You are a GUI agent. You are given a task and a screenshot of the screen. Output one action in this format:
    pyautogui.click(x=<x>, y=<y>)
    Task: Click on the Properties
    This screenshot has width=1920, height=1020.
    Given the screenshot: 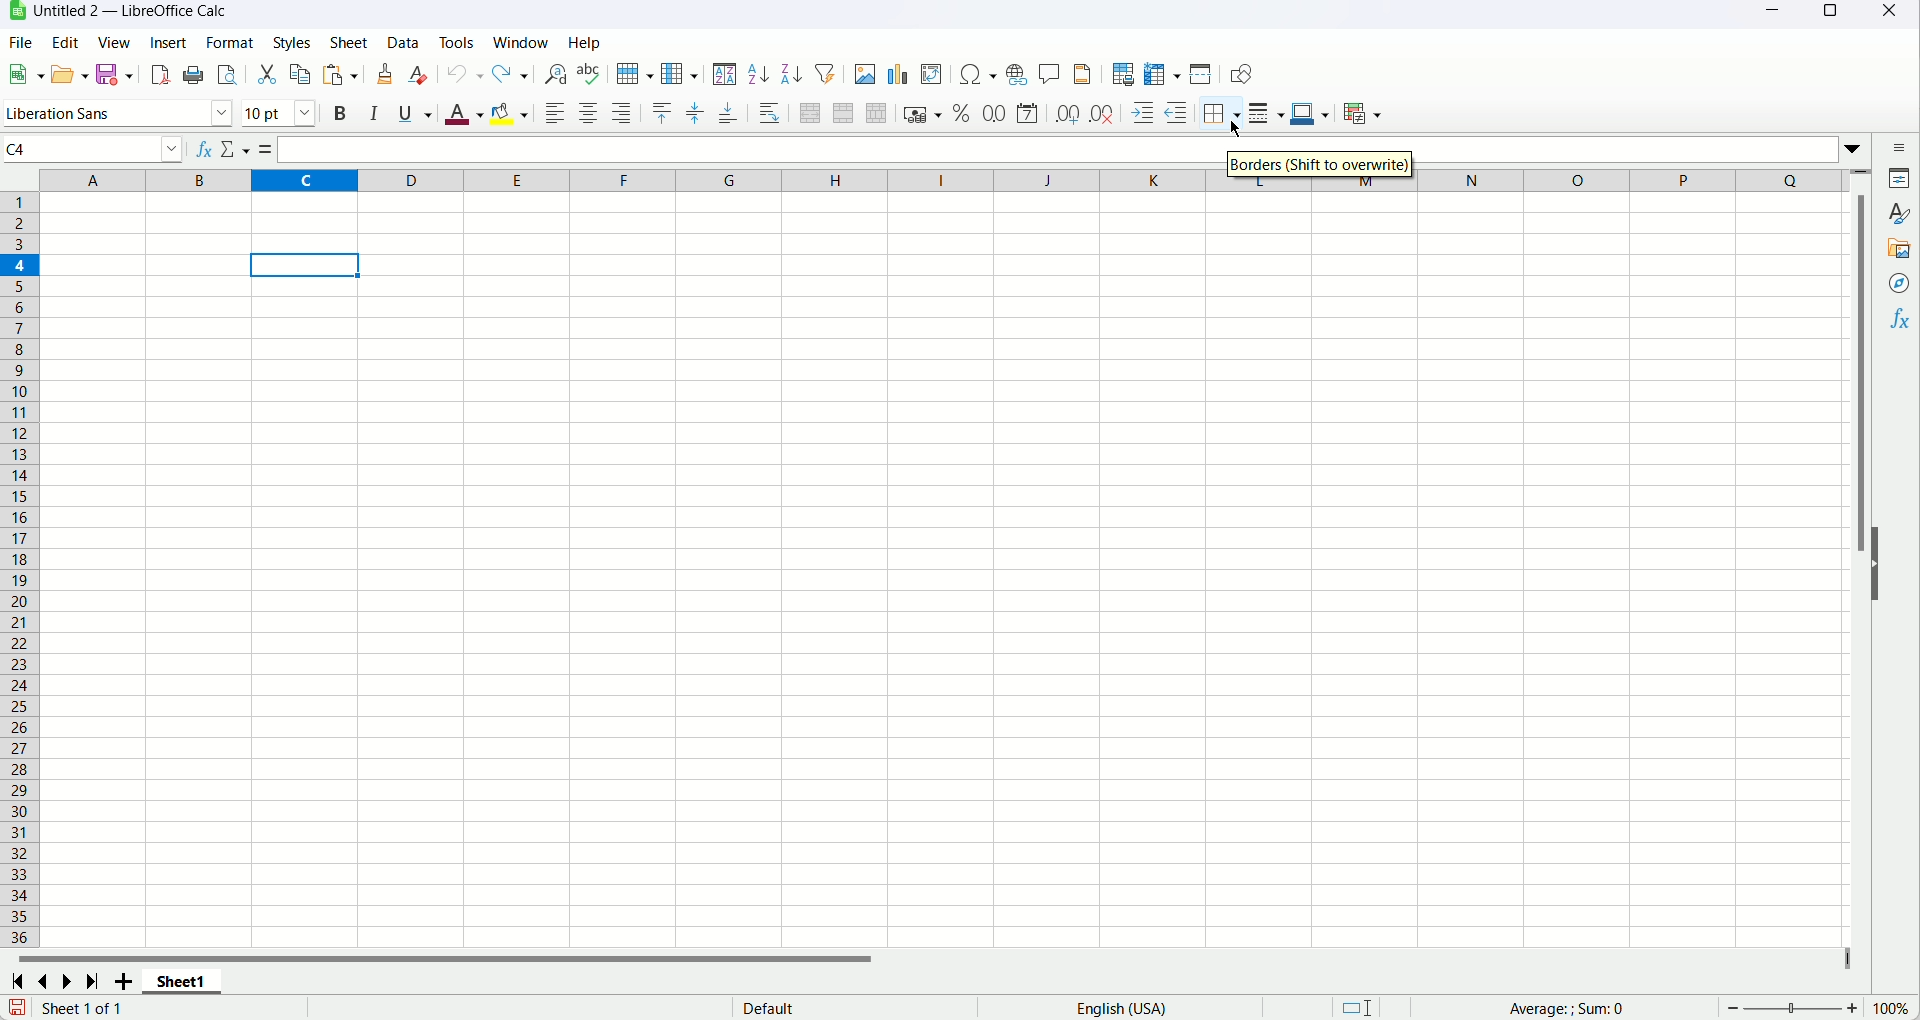 What is the action you would take?
    pyautogui.click(x=1898, y=178)
    